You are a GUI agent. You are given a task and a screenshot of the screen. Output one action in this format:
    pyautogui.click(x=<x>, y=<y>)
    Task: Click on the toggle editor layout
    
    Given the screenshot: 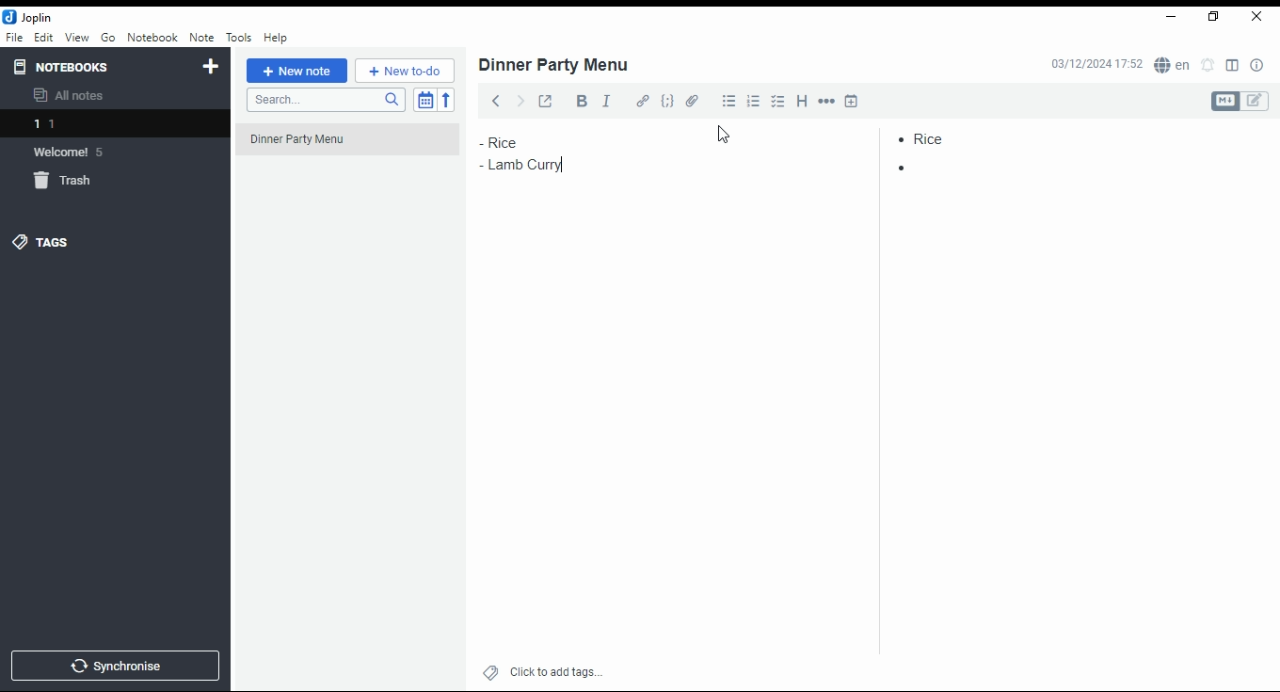 What is the action you would take?
    pyautogui.click(x=1232, y=66)
    